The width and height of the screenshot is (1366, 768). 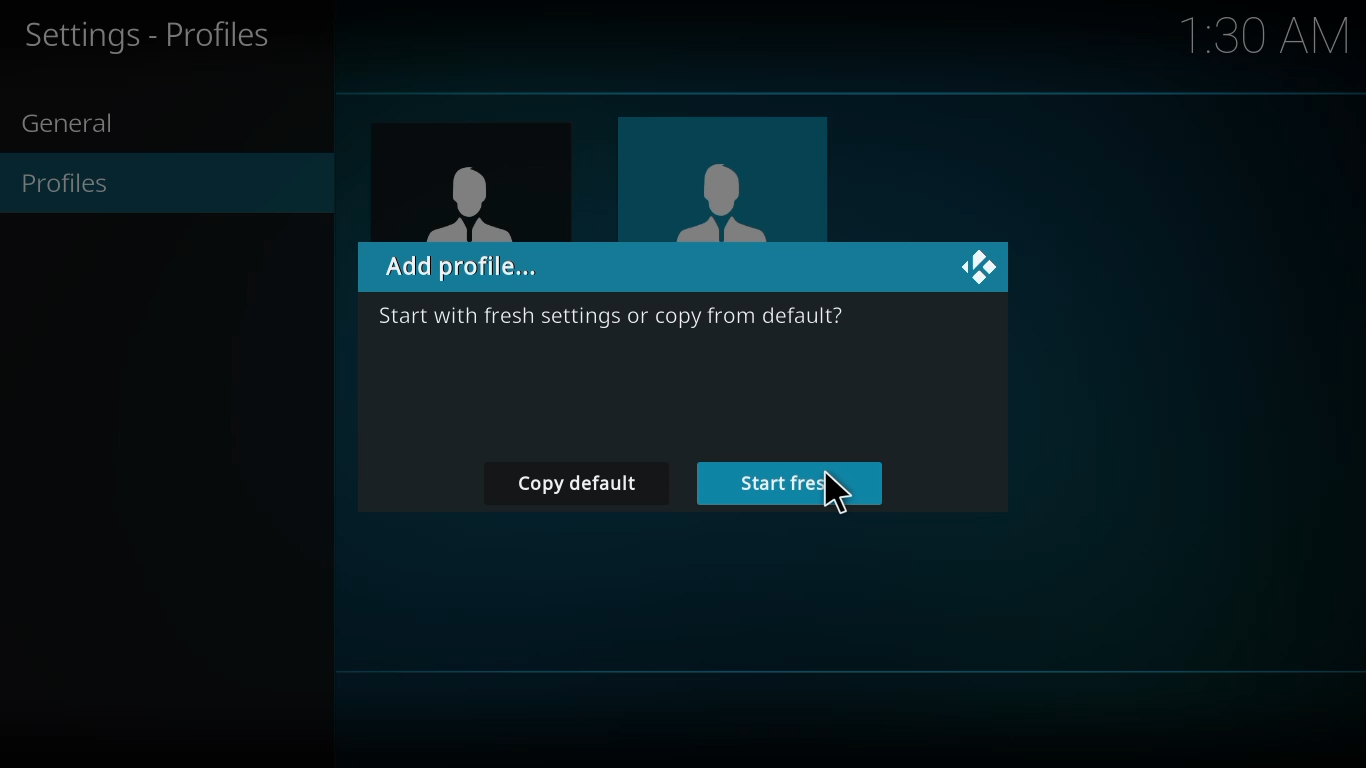 I want to click on close, so click(x=983, y=266).